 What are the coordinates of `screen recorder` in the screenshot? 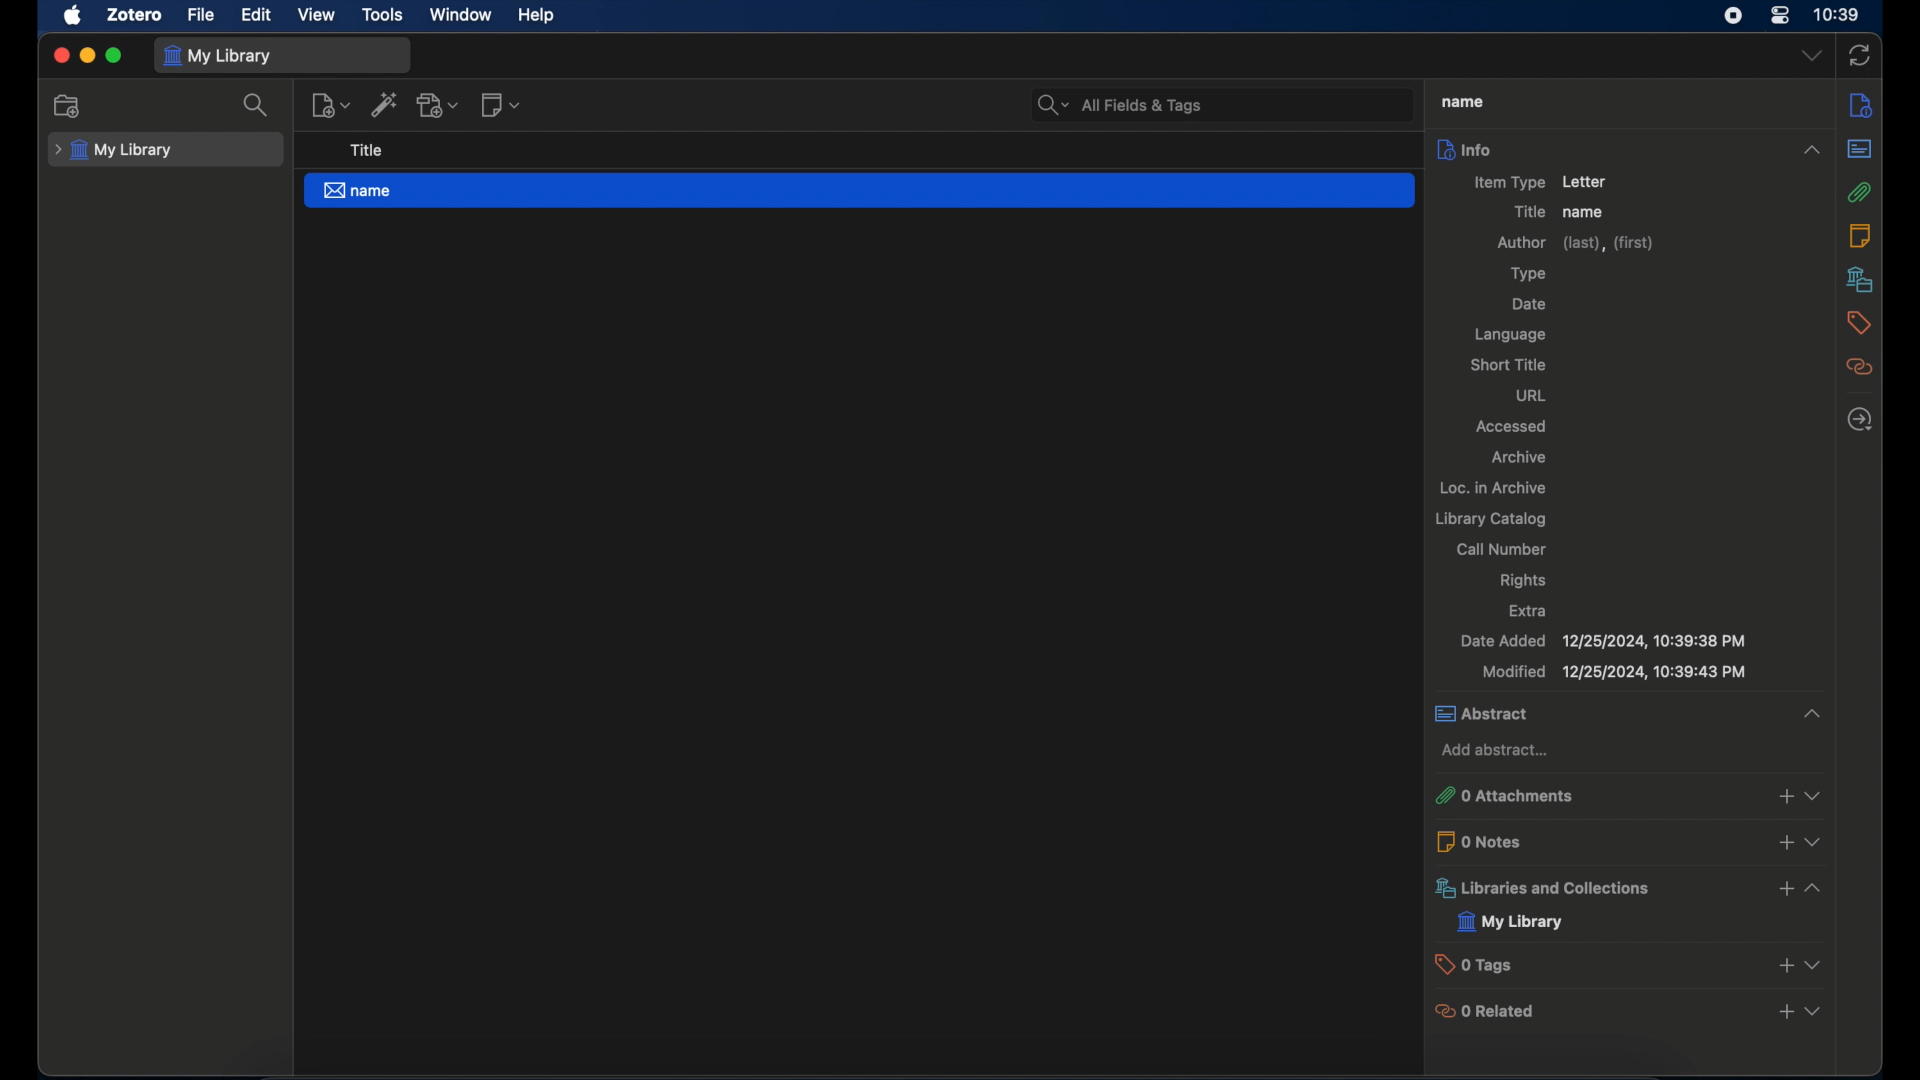 It's located at (1733, 16).